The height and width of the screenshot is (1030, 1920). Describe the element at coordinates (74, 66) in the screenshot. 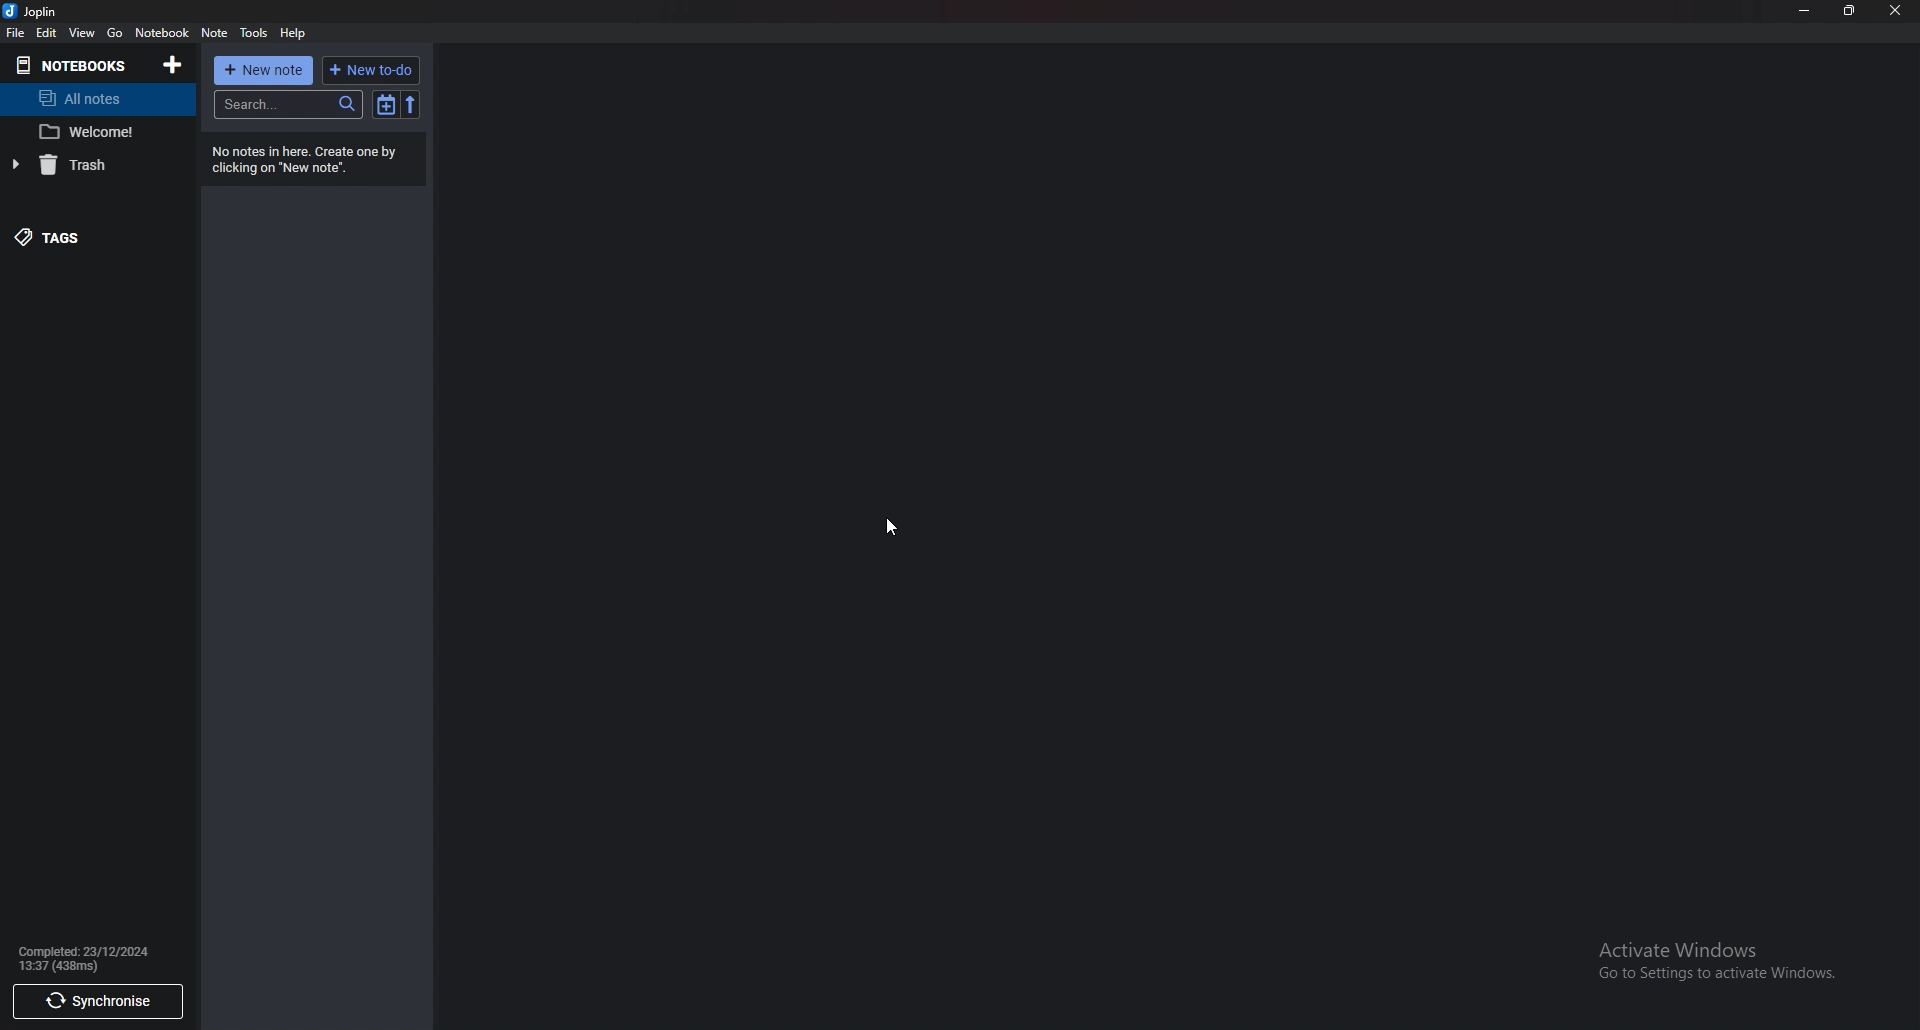

I see `Notebooks` at that location.